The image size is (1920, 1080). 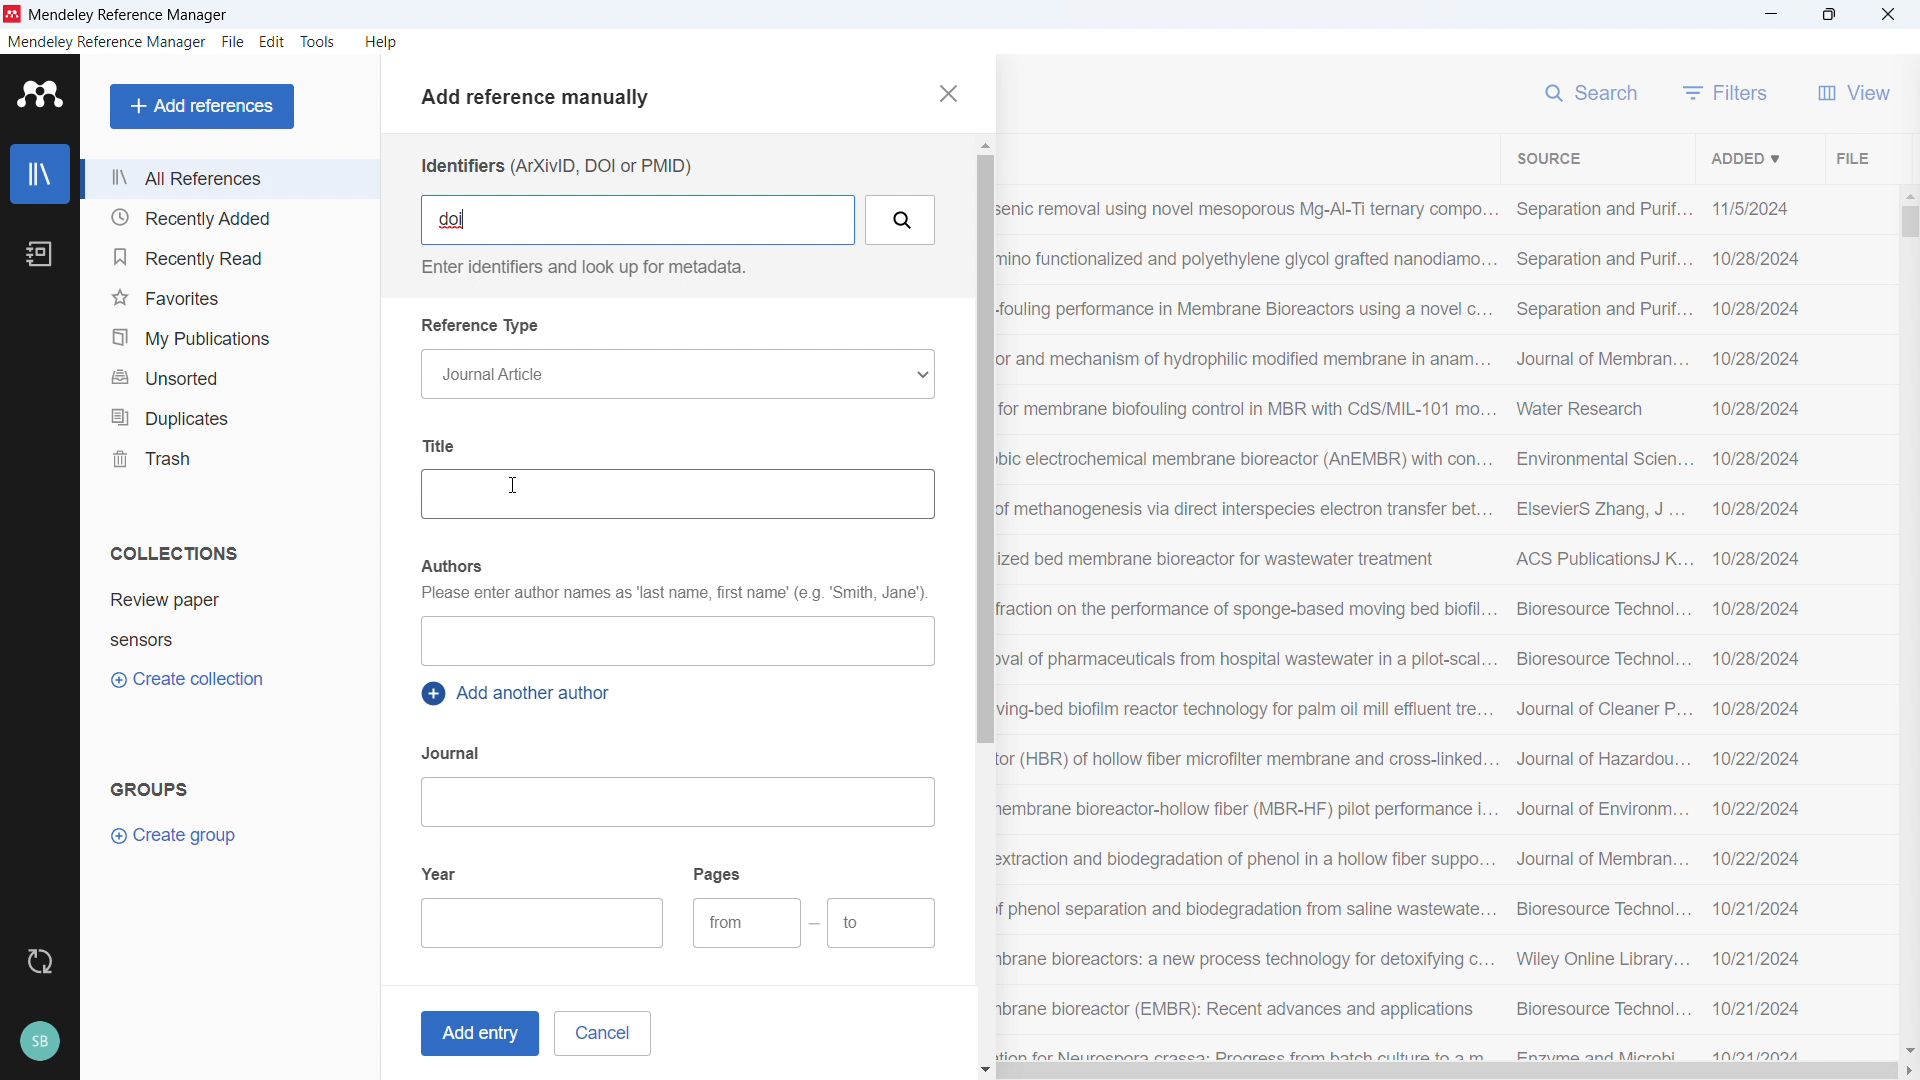 I want to click on year, so click(x=440, y=872).